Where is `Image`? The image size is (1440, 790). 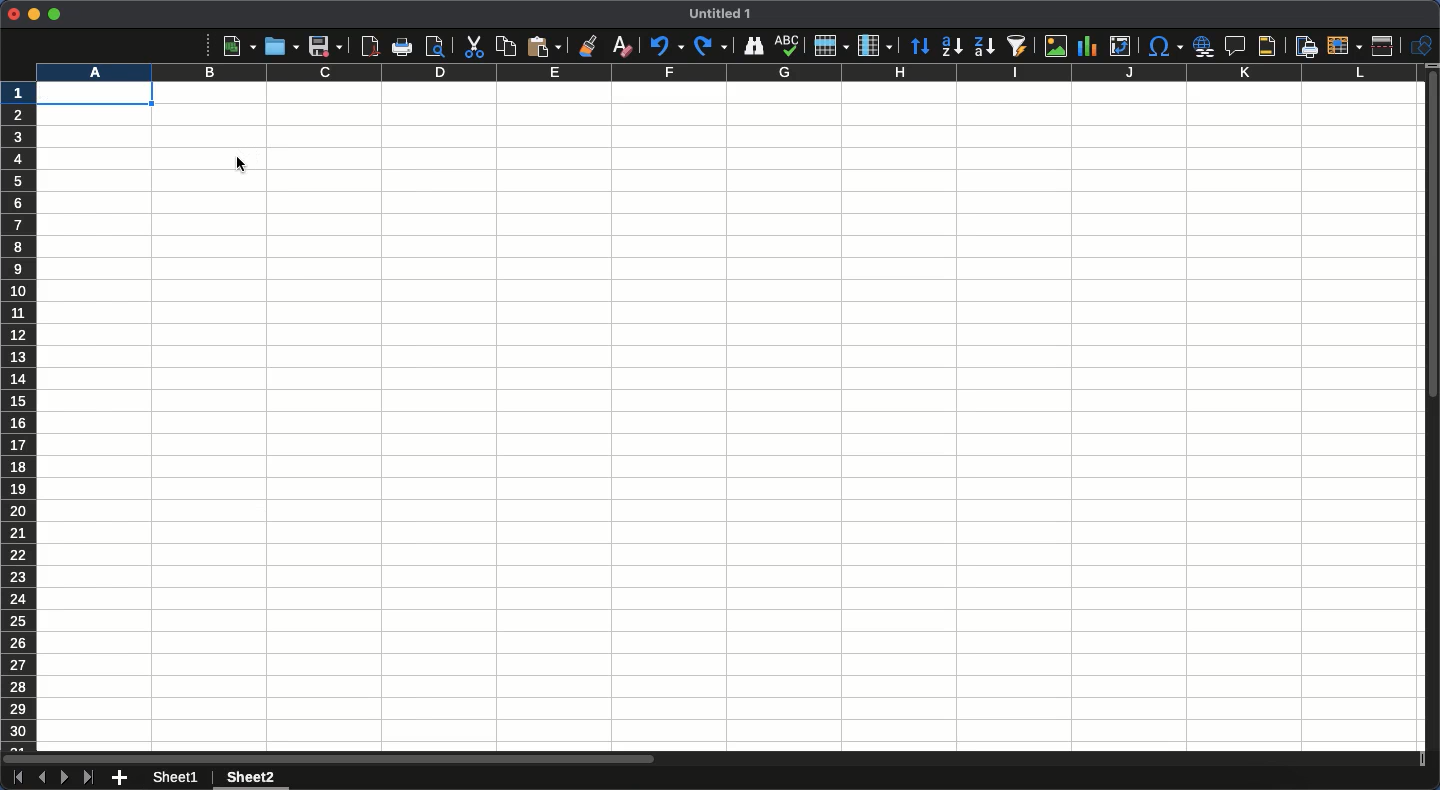
Image is located at coordinates (1051, 46).